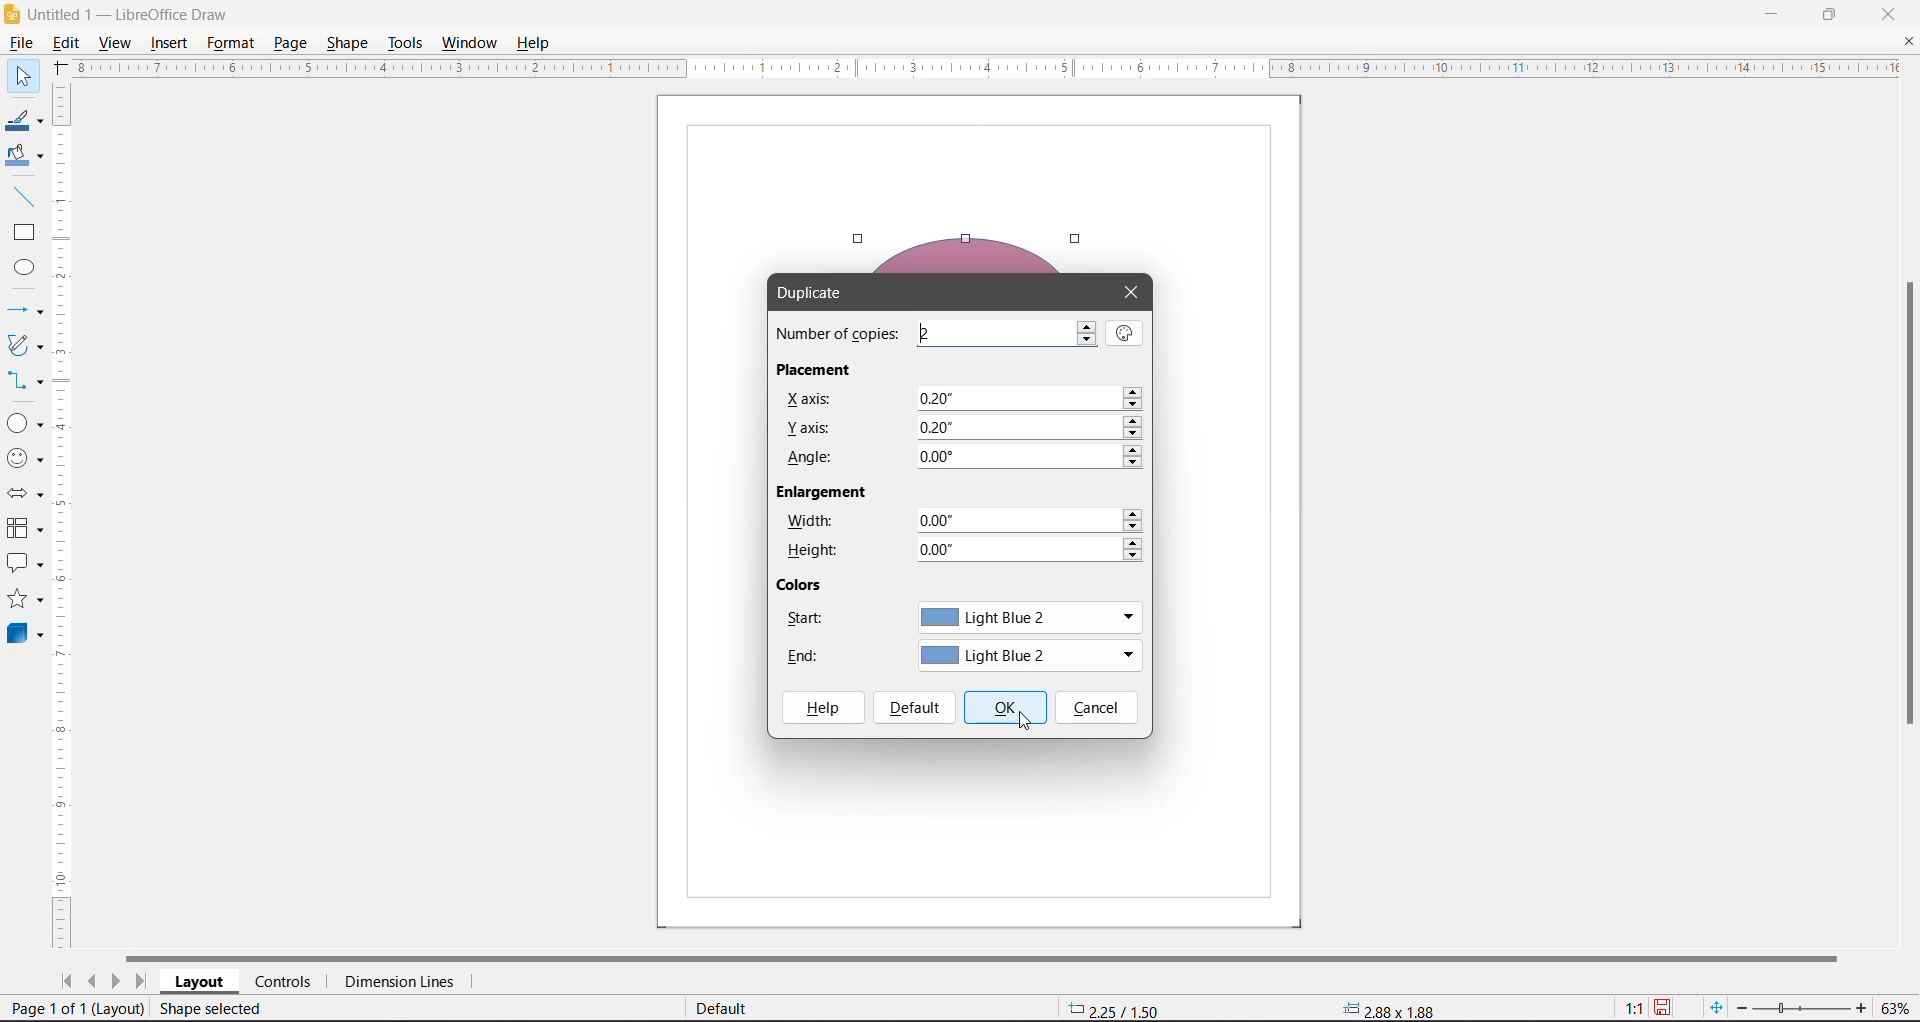  I want to click on File, so click(19, 42).